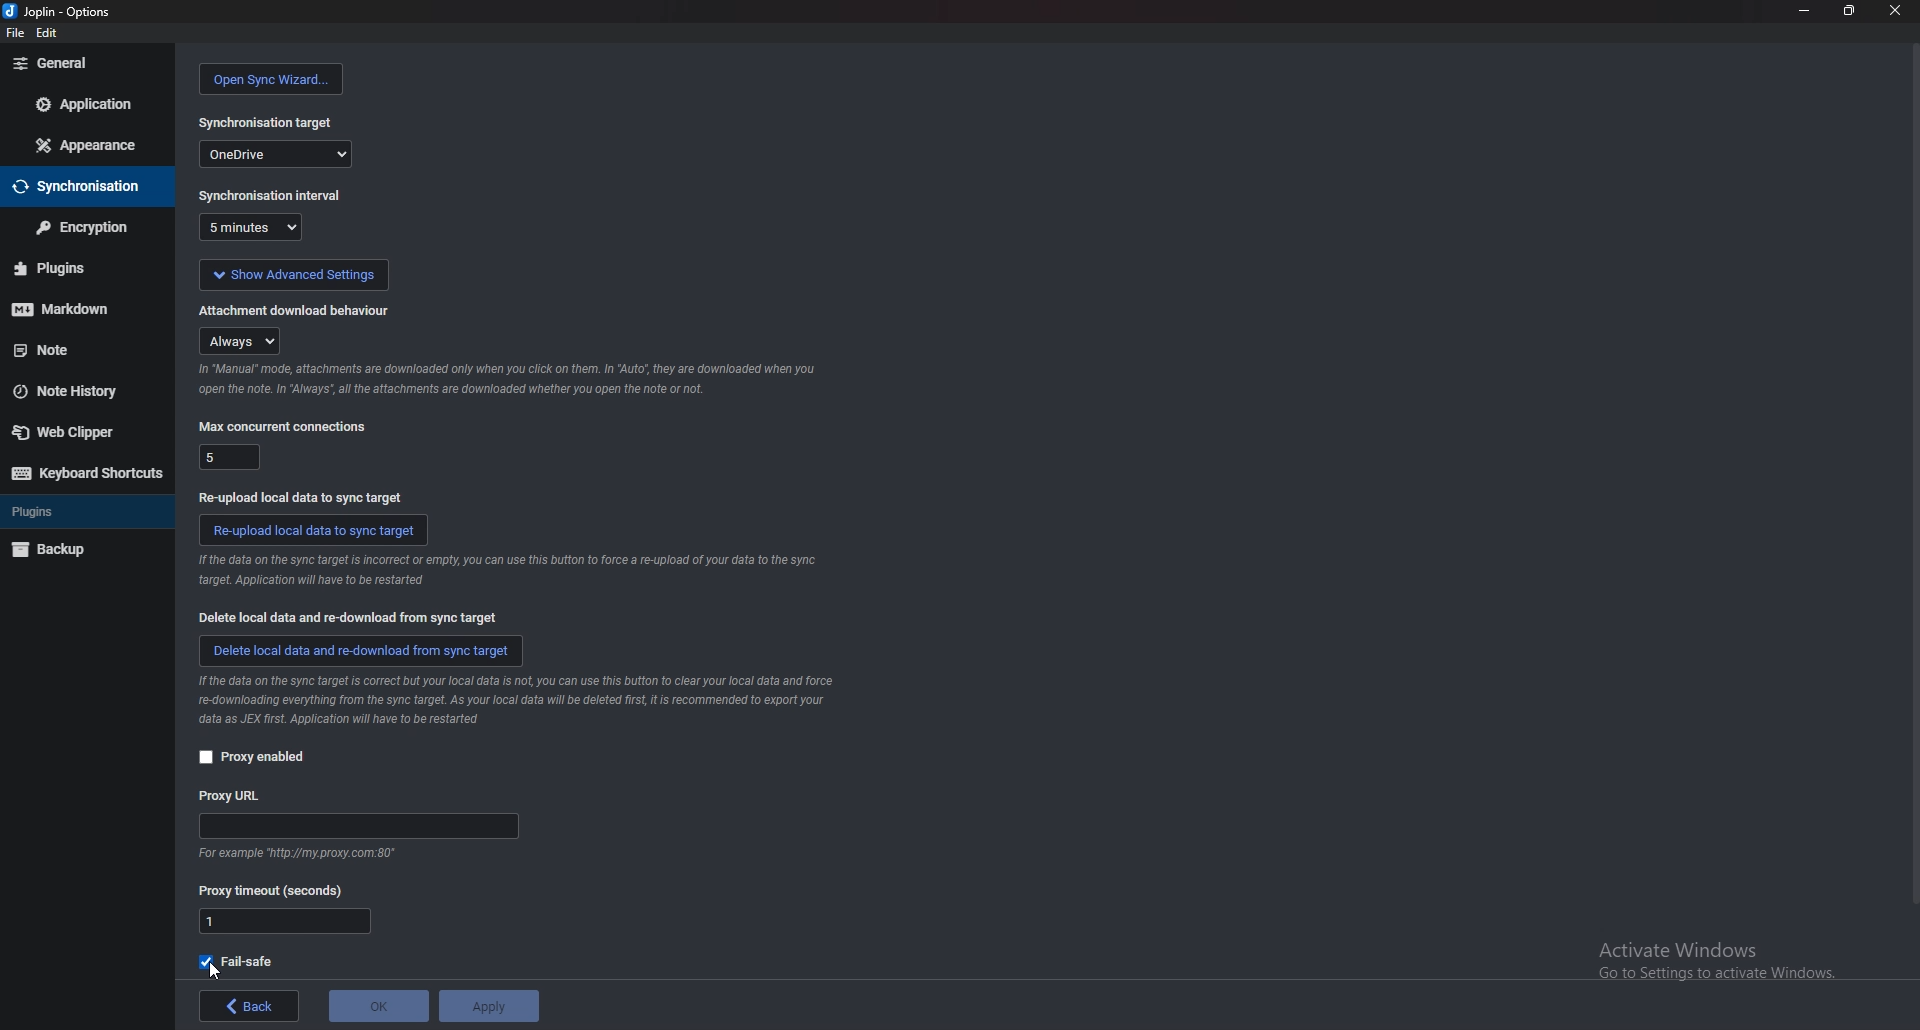 The image size is (1920, 1030). I want to click on note history, so click(80, 389).